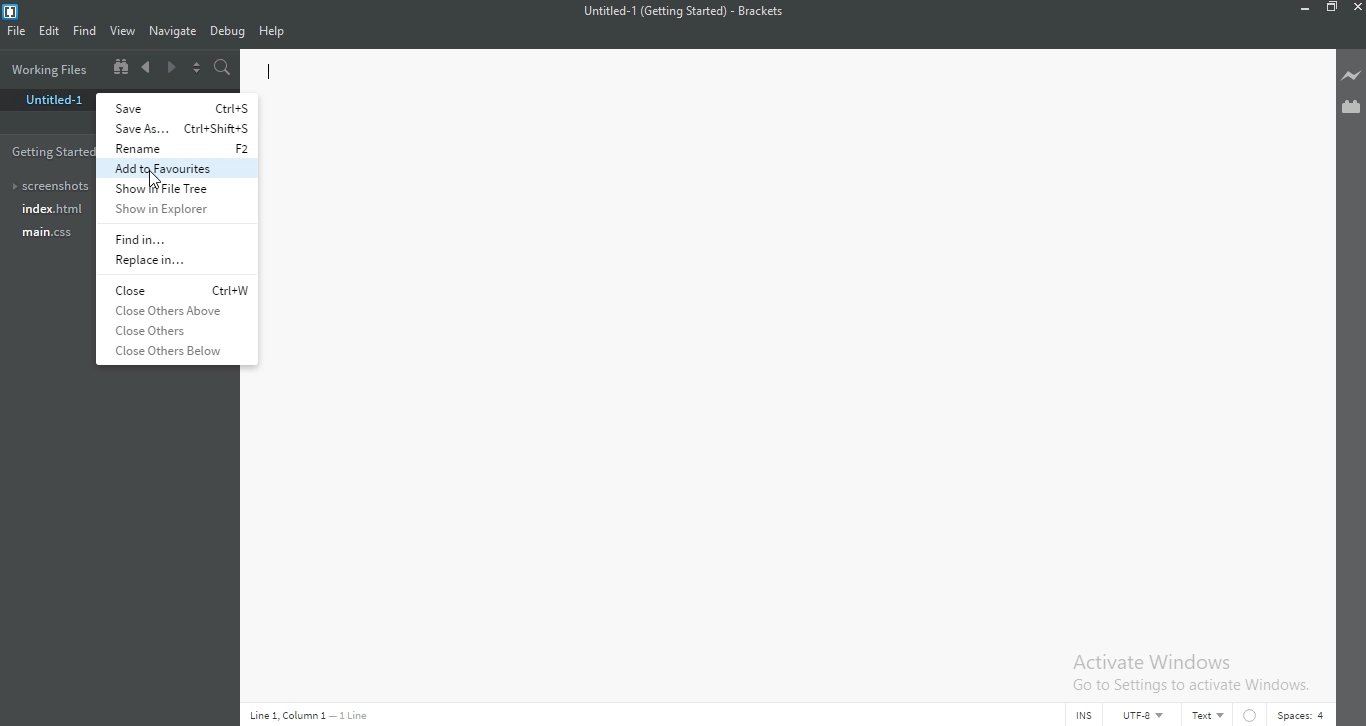 This screenshot has width=1366, height=726. What do you see at coordinates (1301, 716) in the screenshot?
I see `Spaces:4` at bounding box center [1301, 716].